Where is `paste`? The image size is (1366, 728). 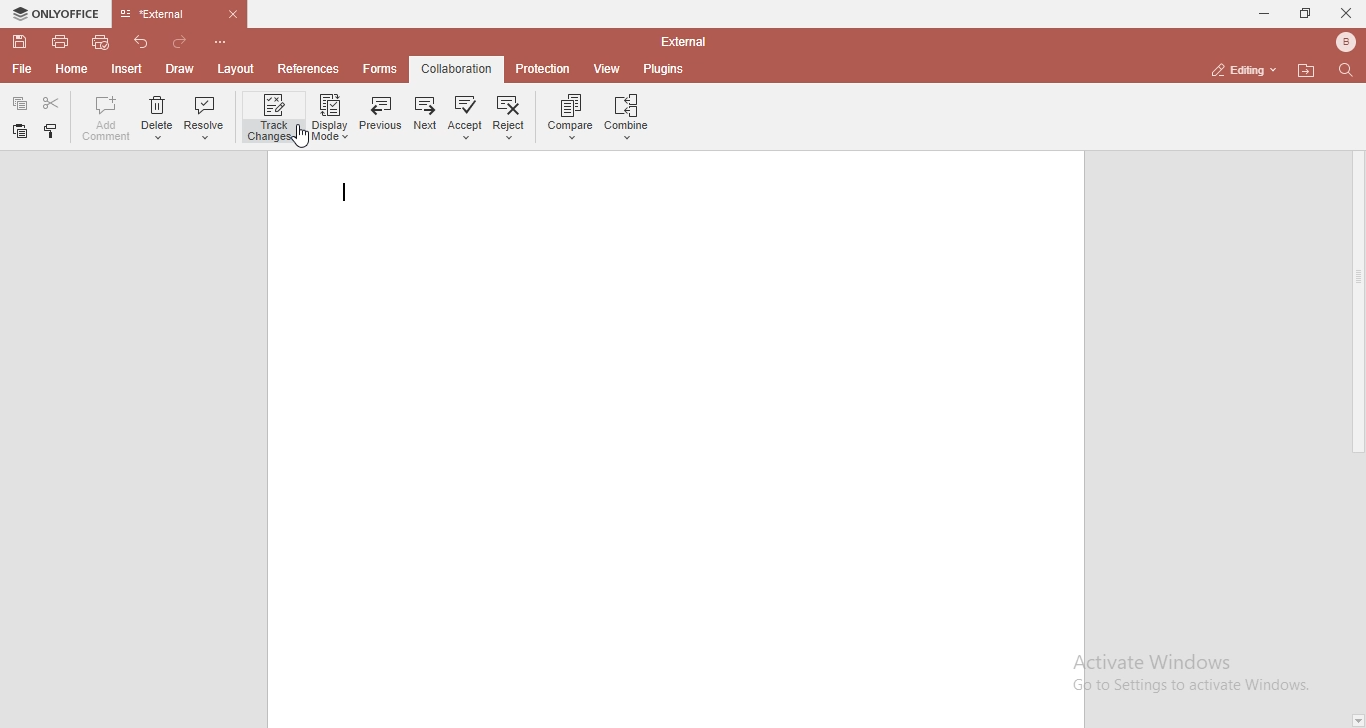
paste is located at coordinates (49, 130).